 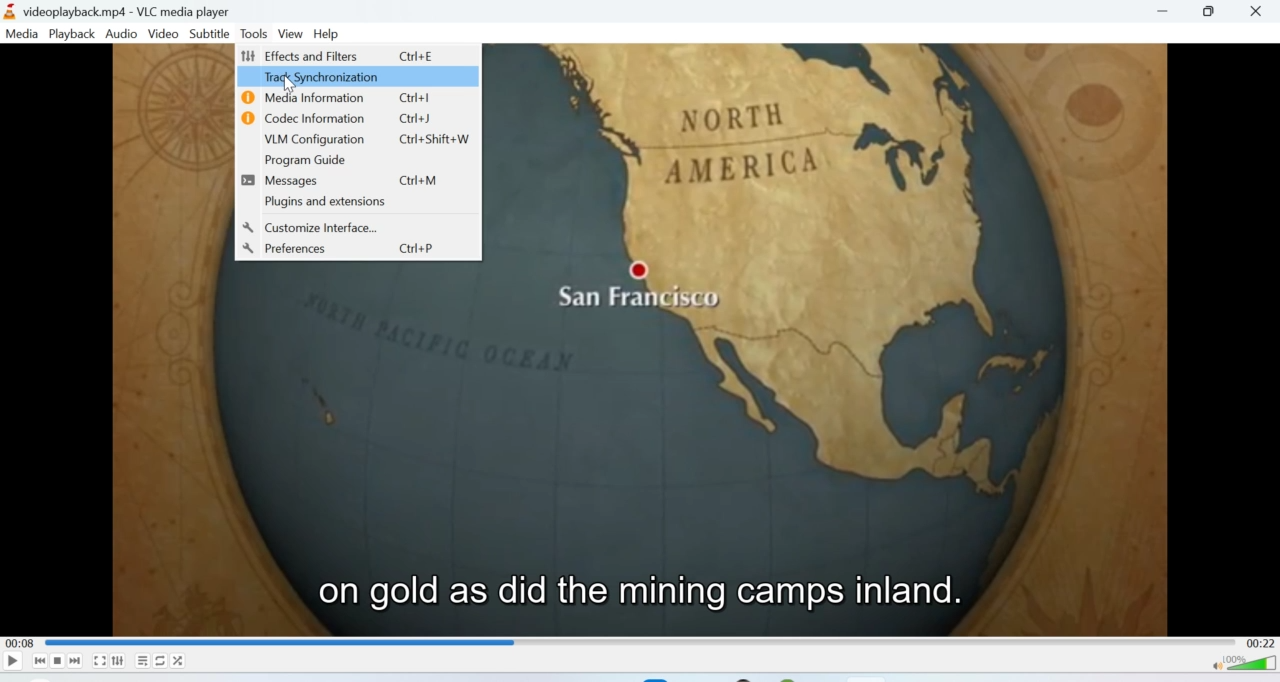 I want to click on Ctrl+J, so click(x=419, y=117).